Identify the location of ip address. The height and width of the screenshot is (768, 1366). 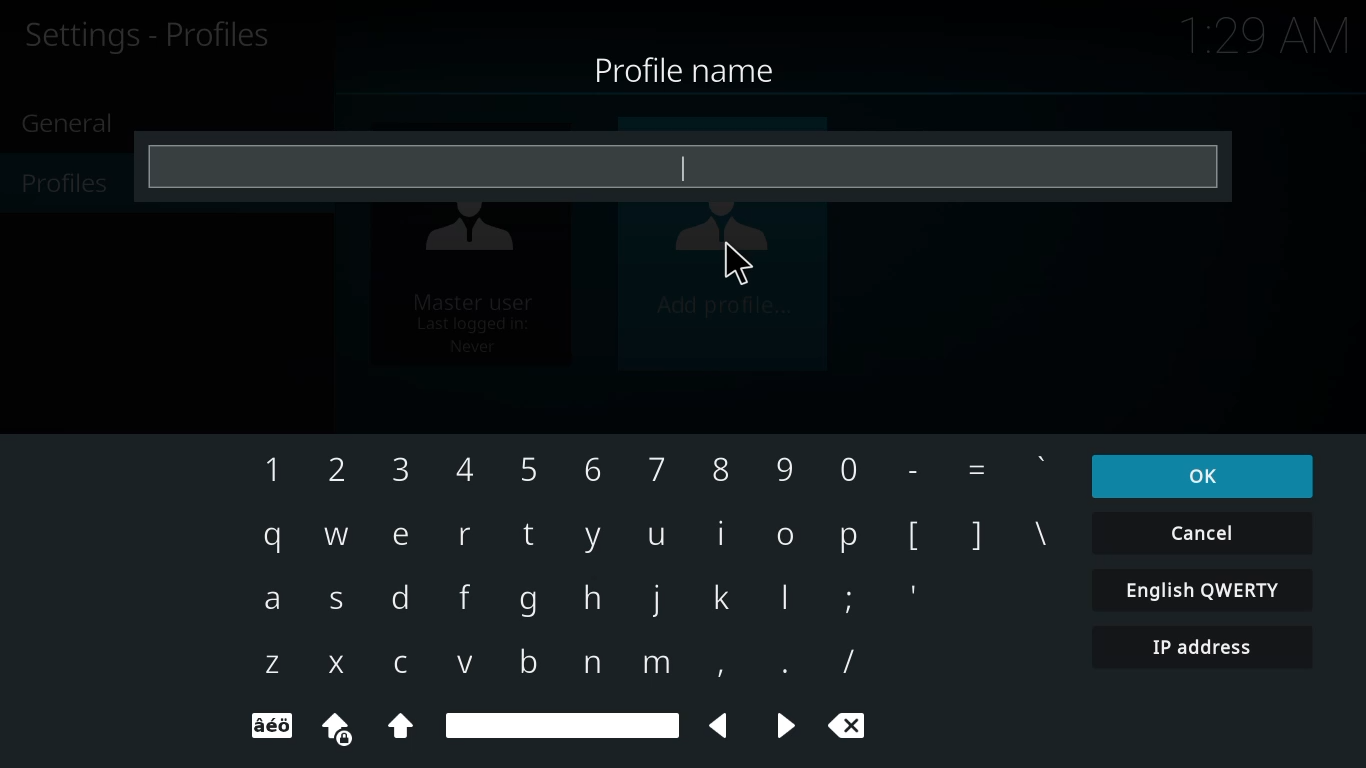
(1209, 648).